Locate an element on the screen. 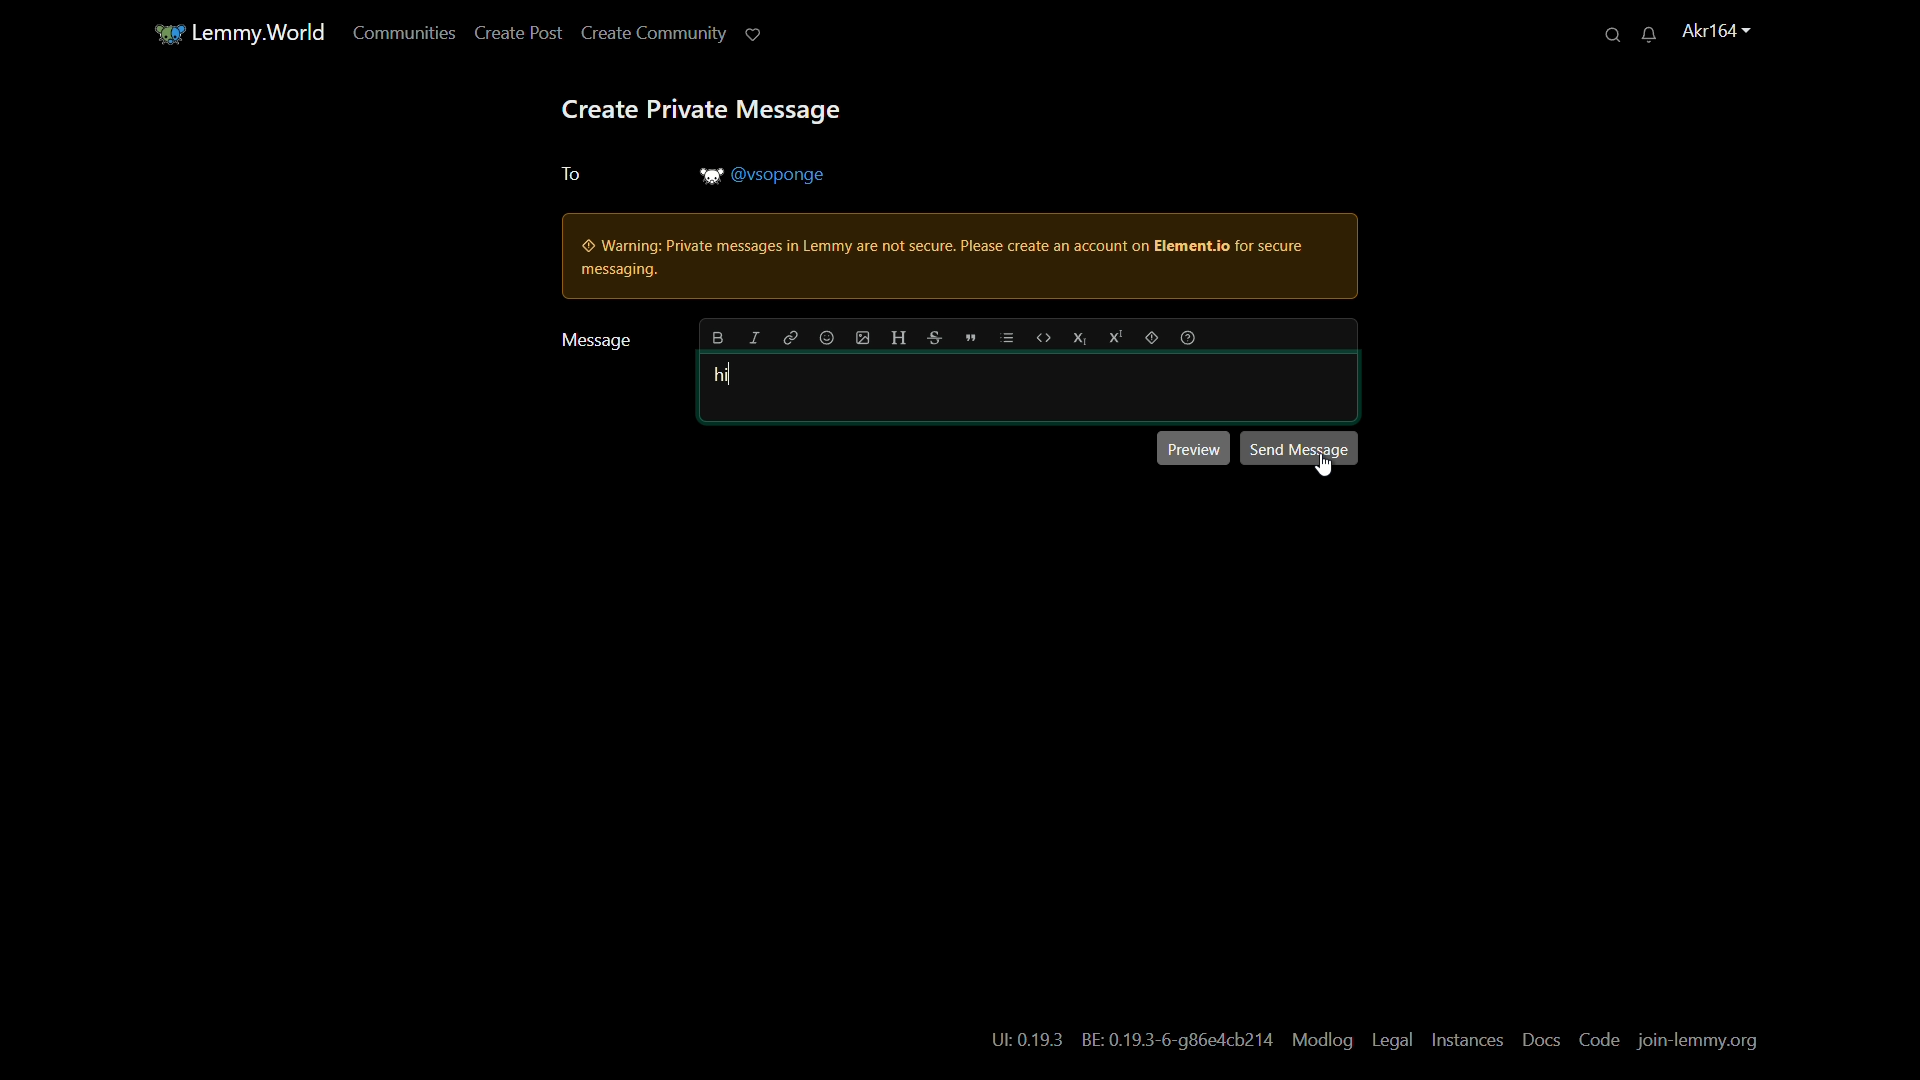 This screenshot has height=1080, width=1920. preview is located at coordinates (1191, 448).